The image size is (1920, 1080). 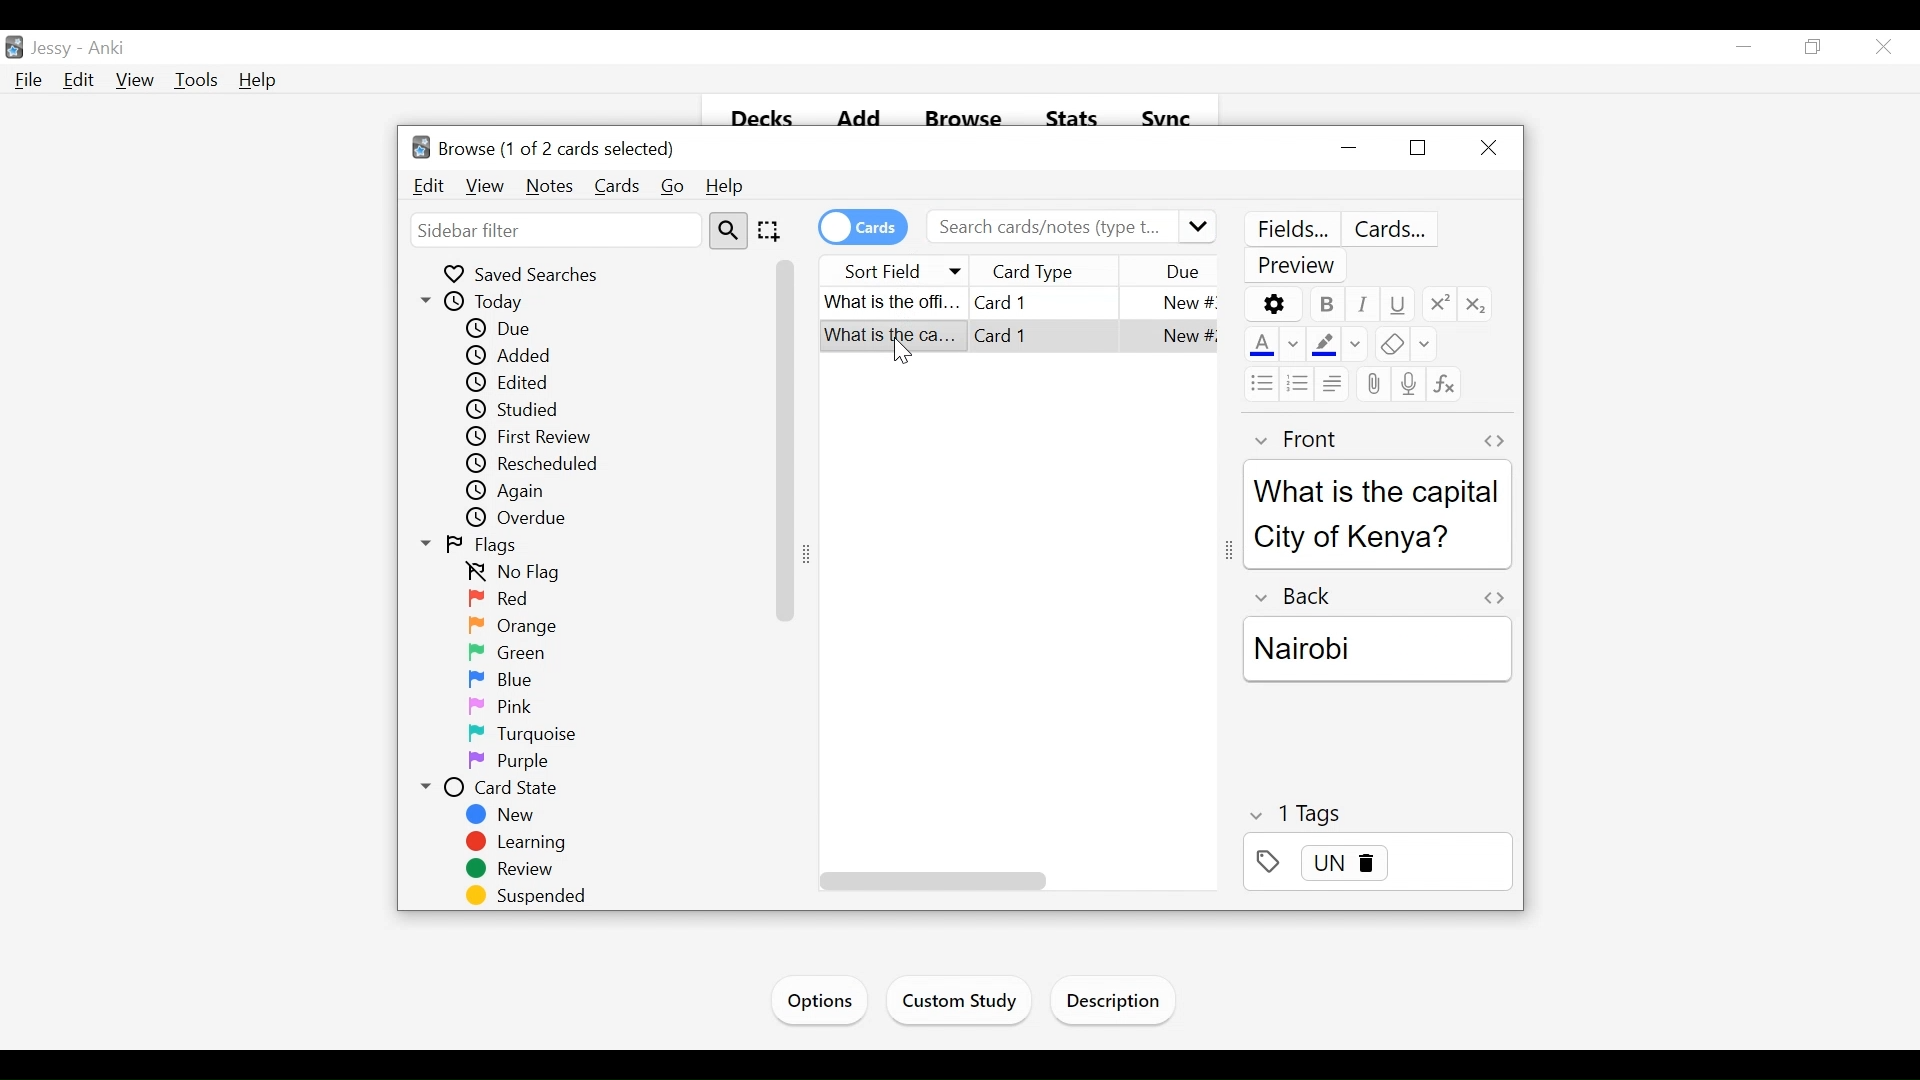 I want to click on Added, so click(x=515, y=355).